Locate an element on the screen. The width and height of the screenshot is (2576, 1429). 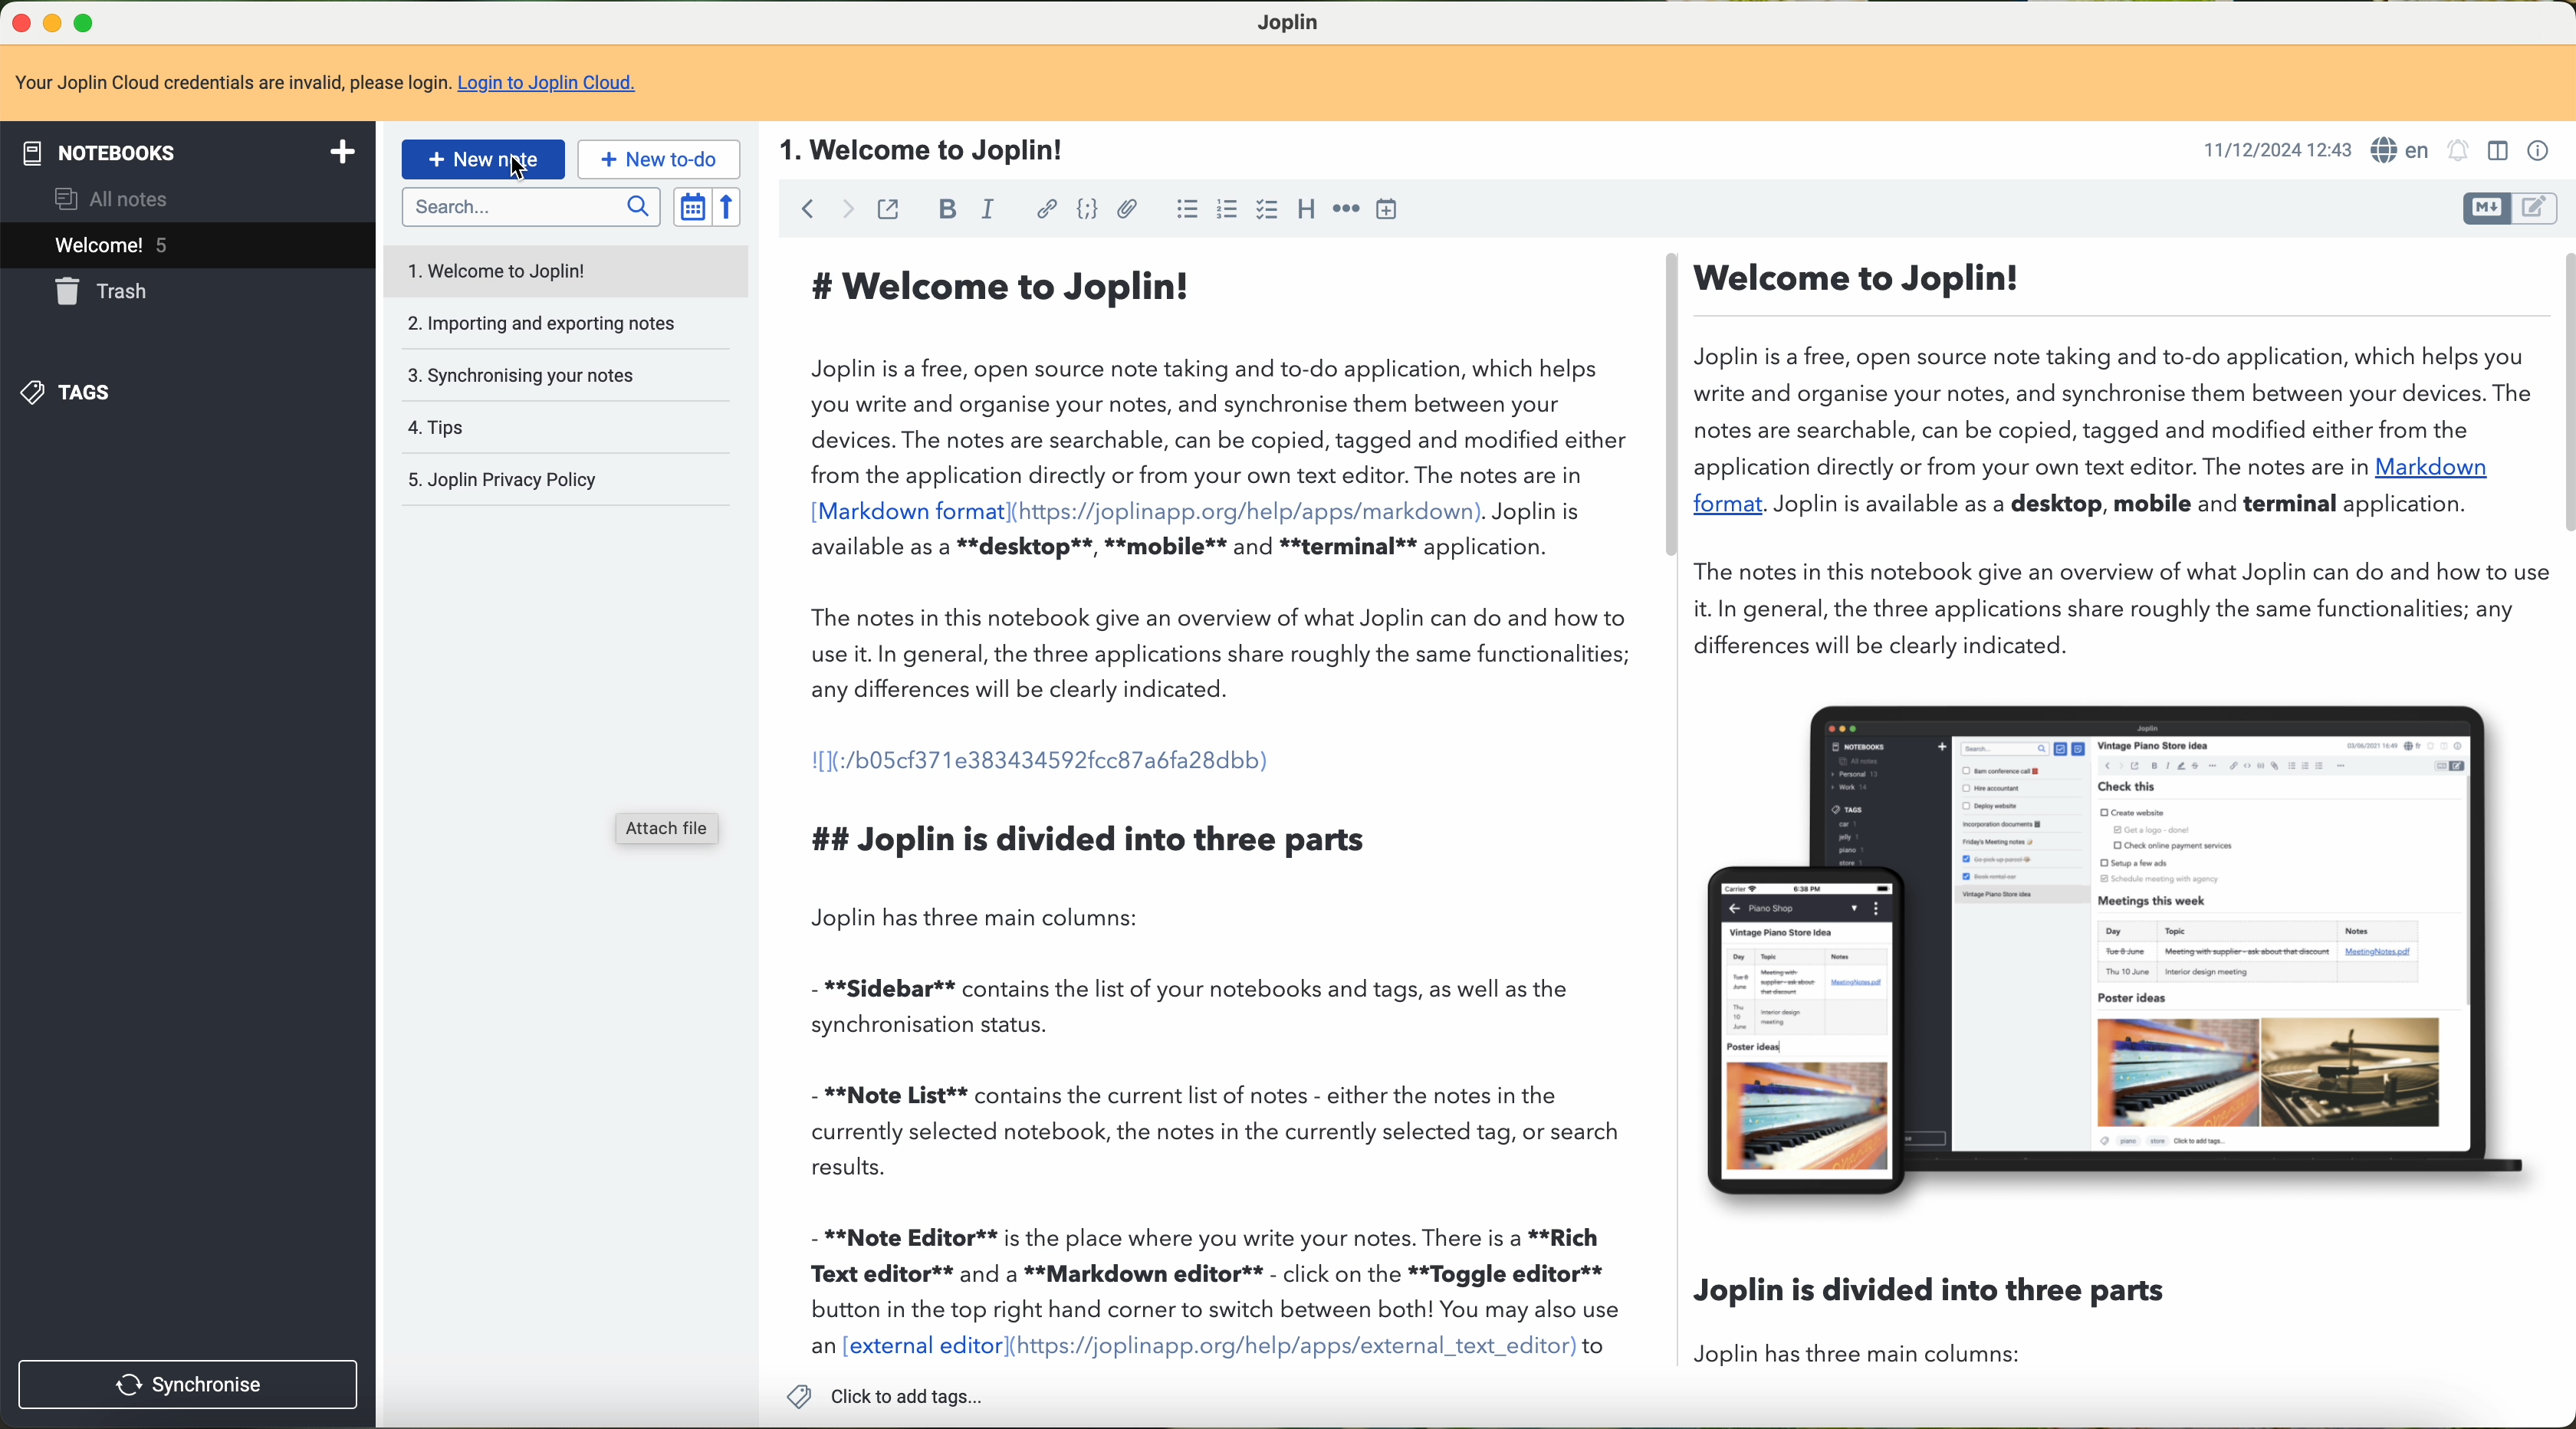
trash is located at coordinates (98, 293).